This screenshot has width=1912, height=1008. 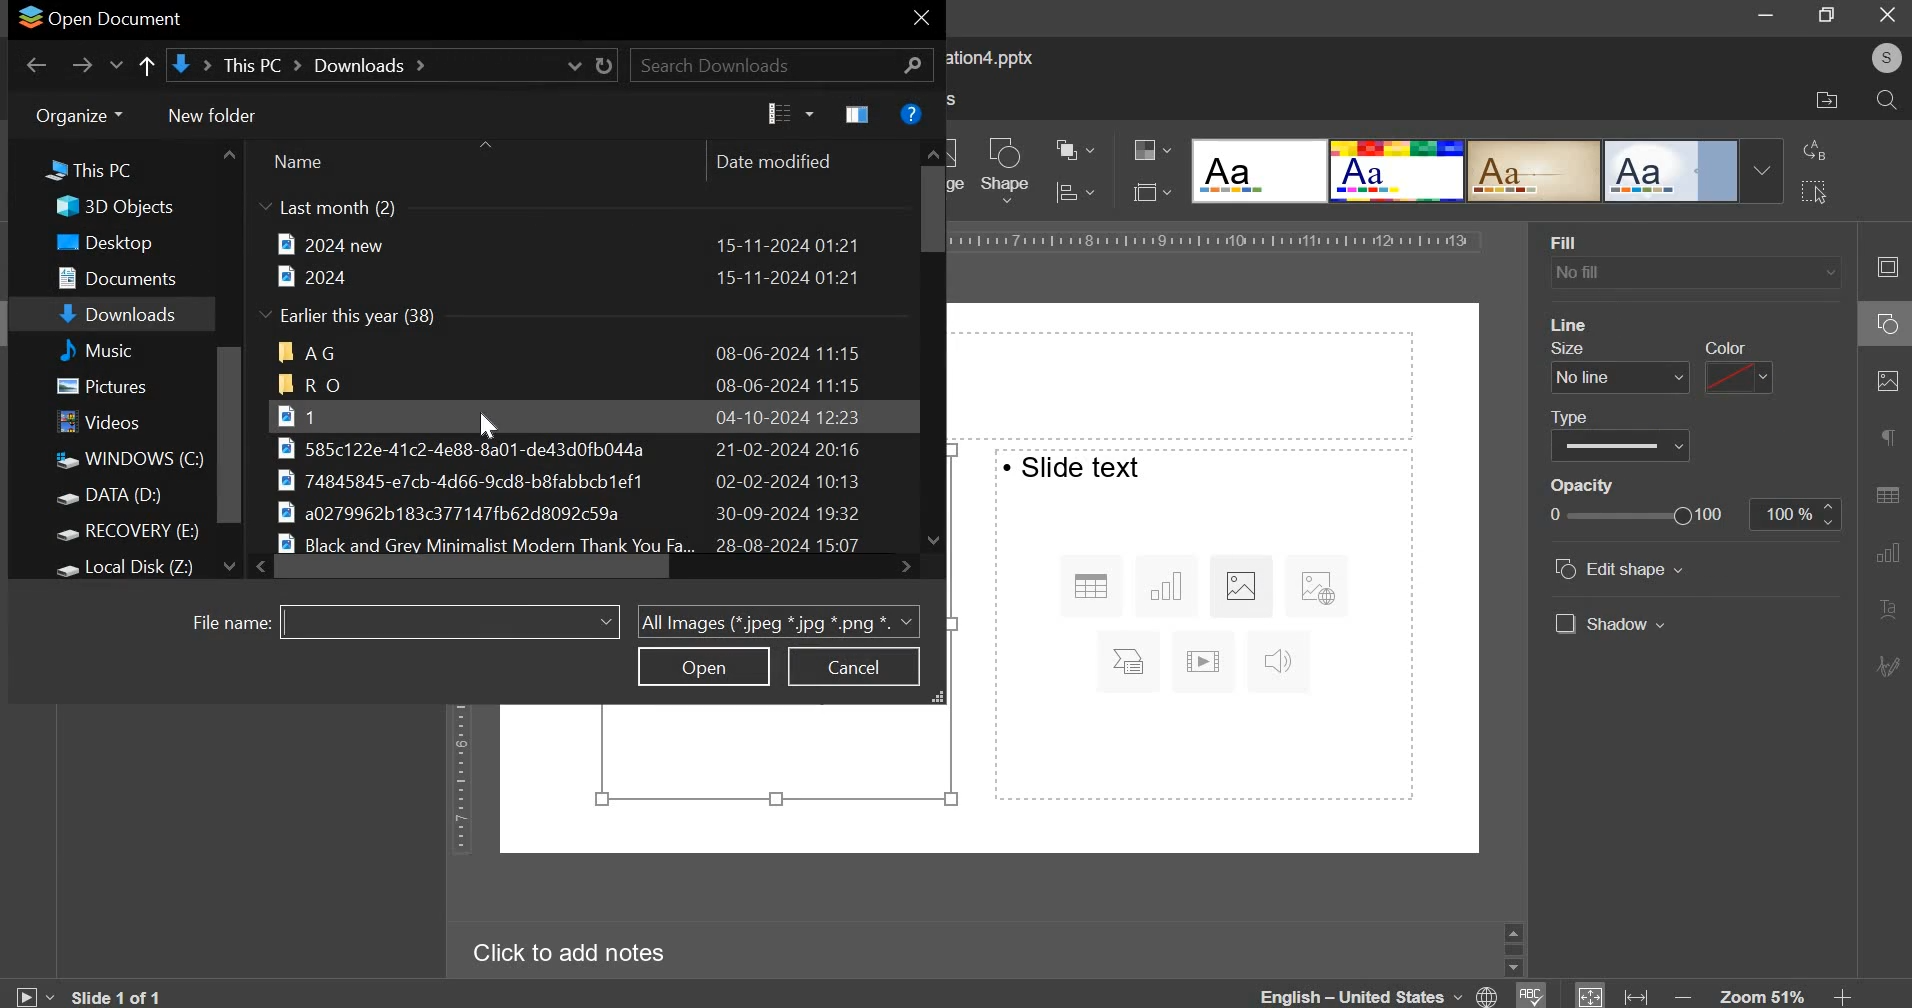 I want to click on documents, so click(x=126, y=275).